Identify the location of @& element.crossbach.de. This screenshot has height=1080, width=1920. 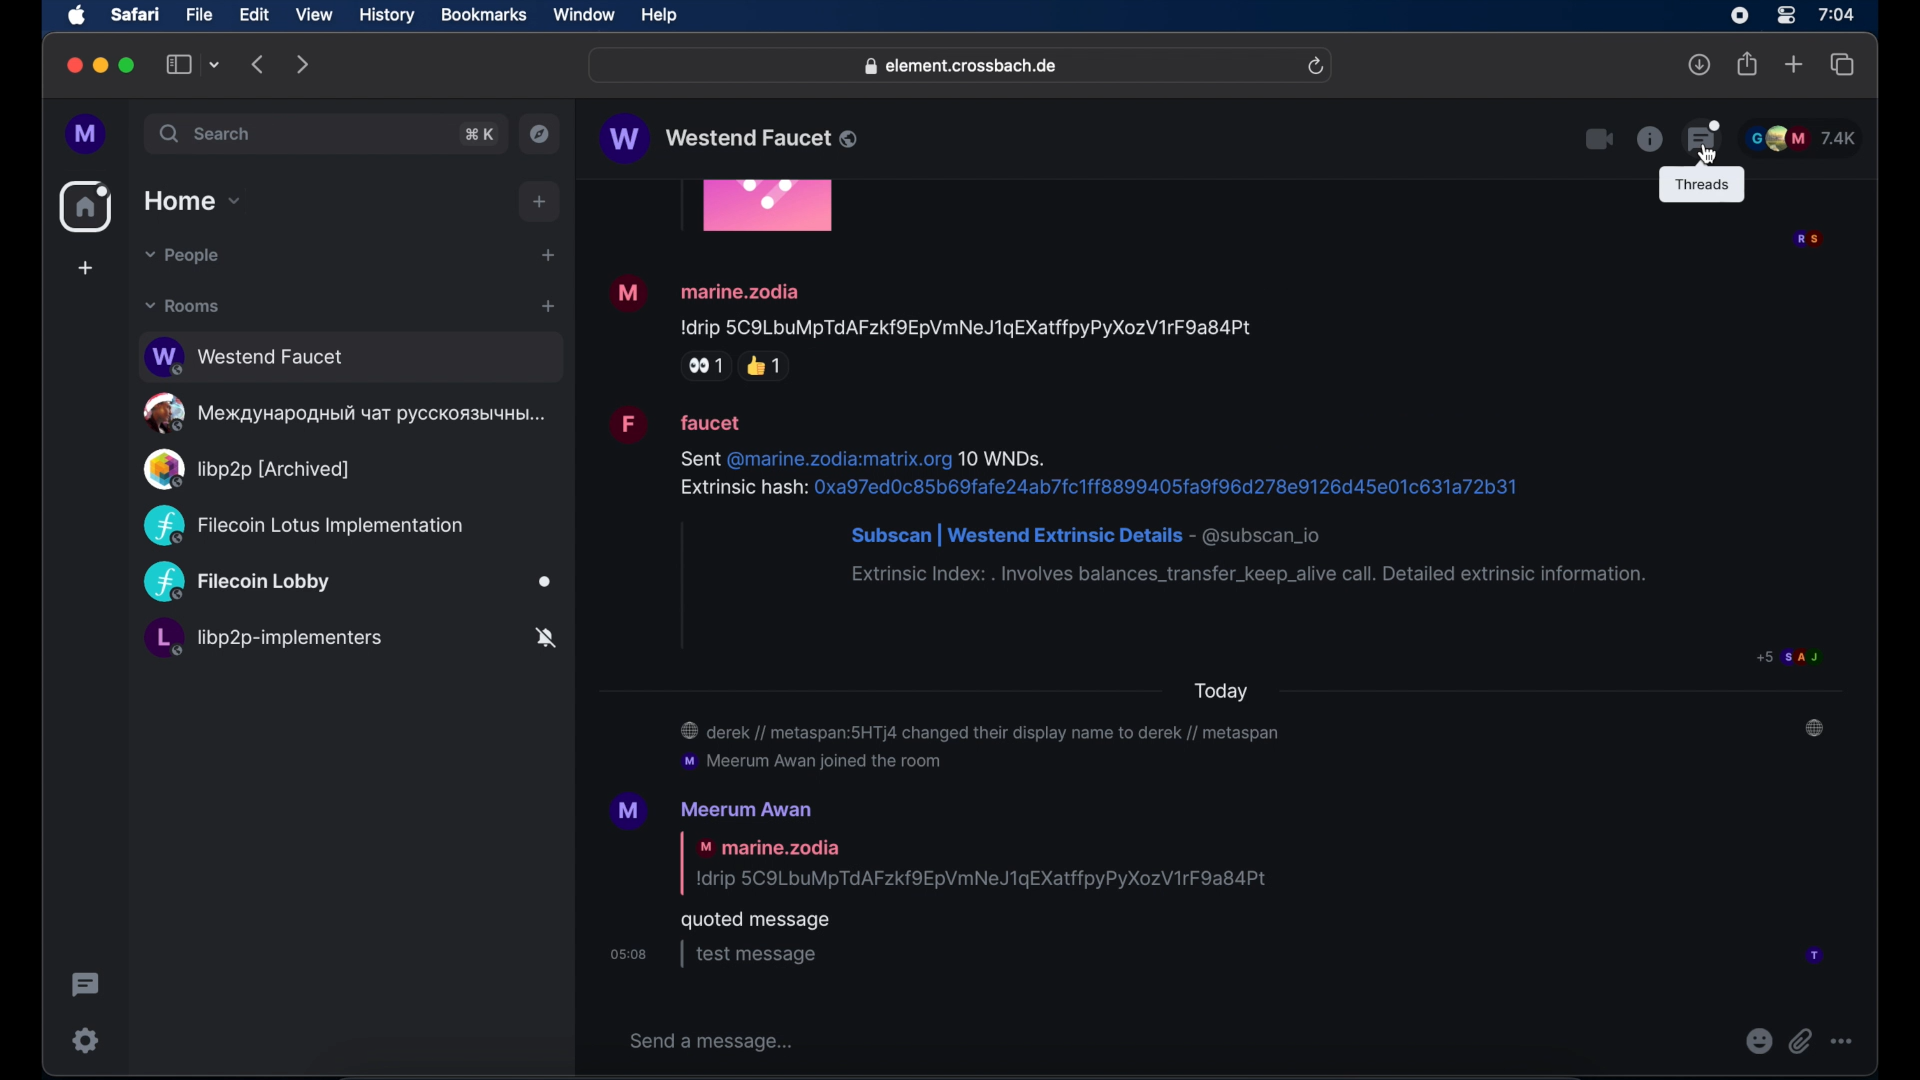
(965, 68).